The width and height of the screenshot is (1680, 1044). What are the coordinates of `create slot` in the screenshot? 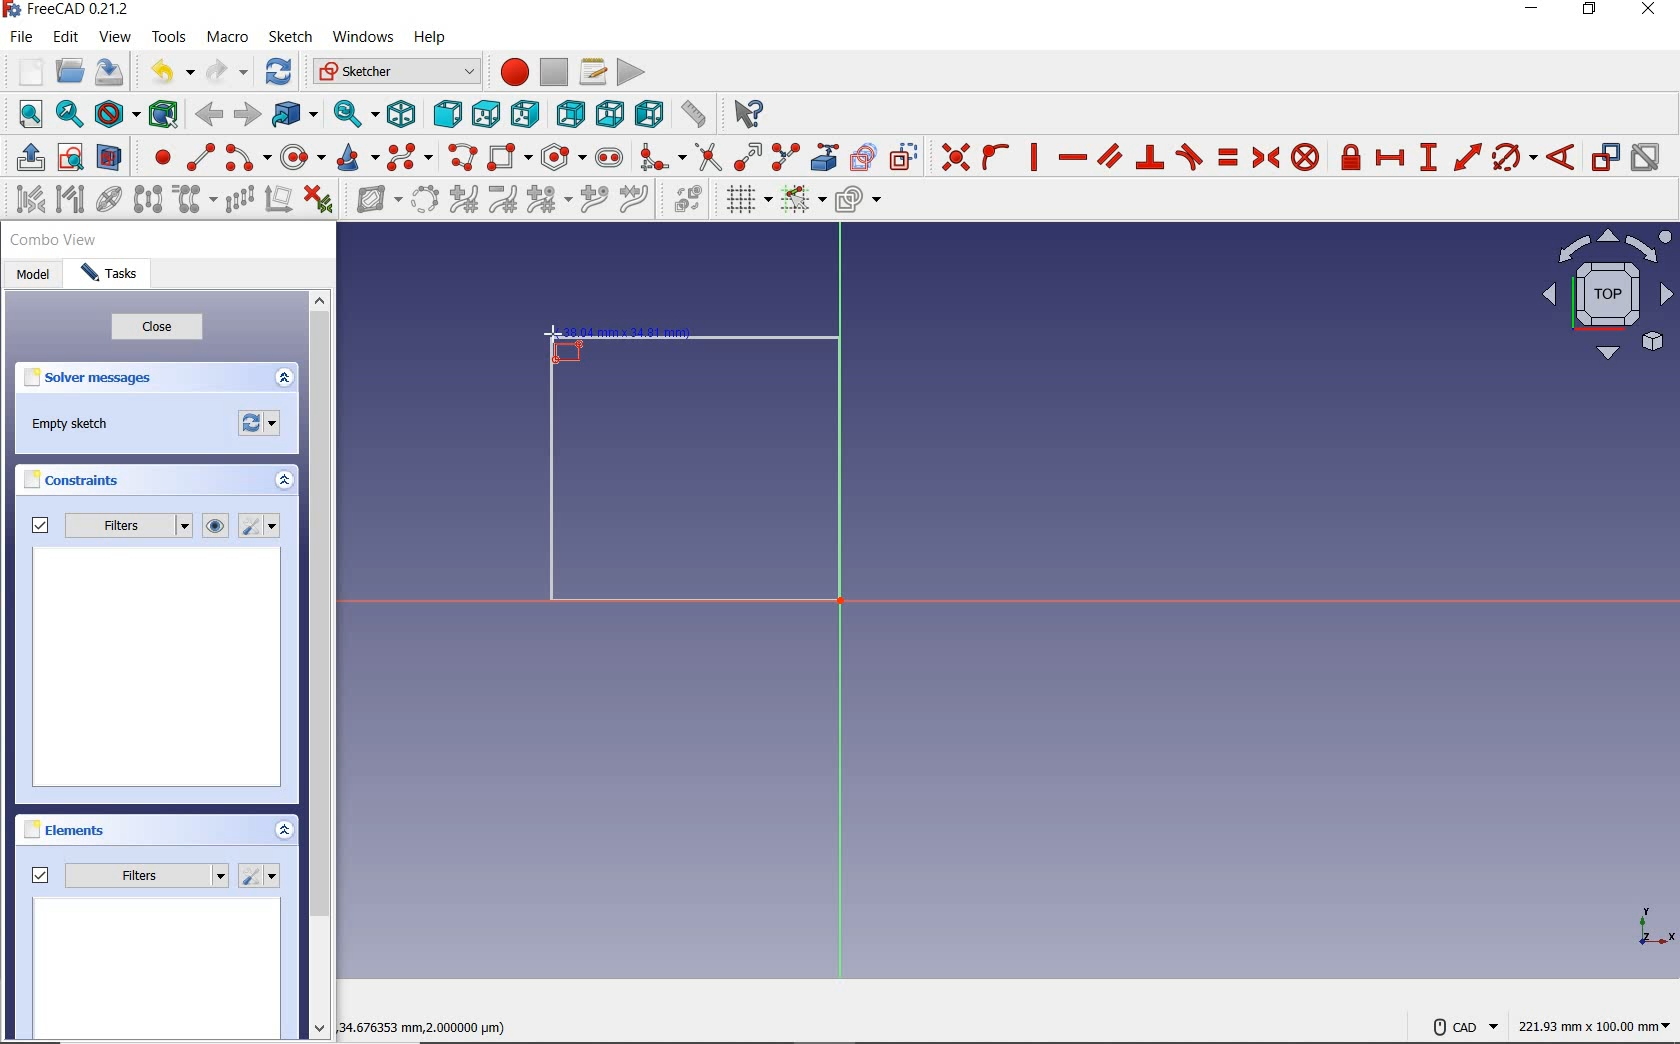 It's located at (610, 159).